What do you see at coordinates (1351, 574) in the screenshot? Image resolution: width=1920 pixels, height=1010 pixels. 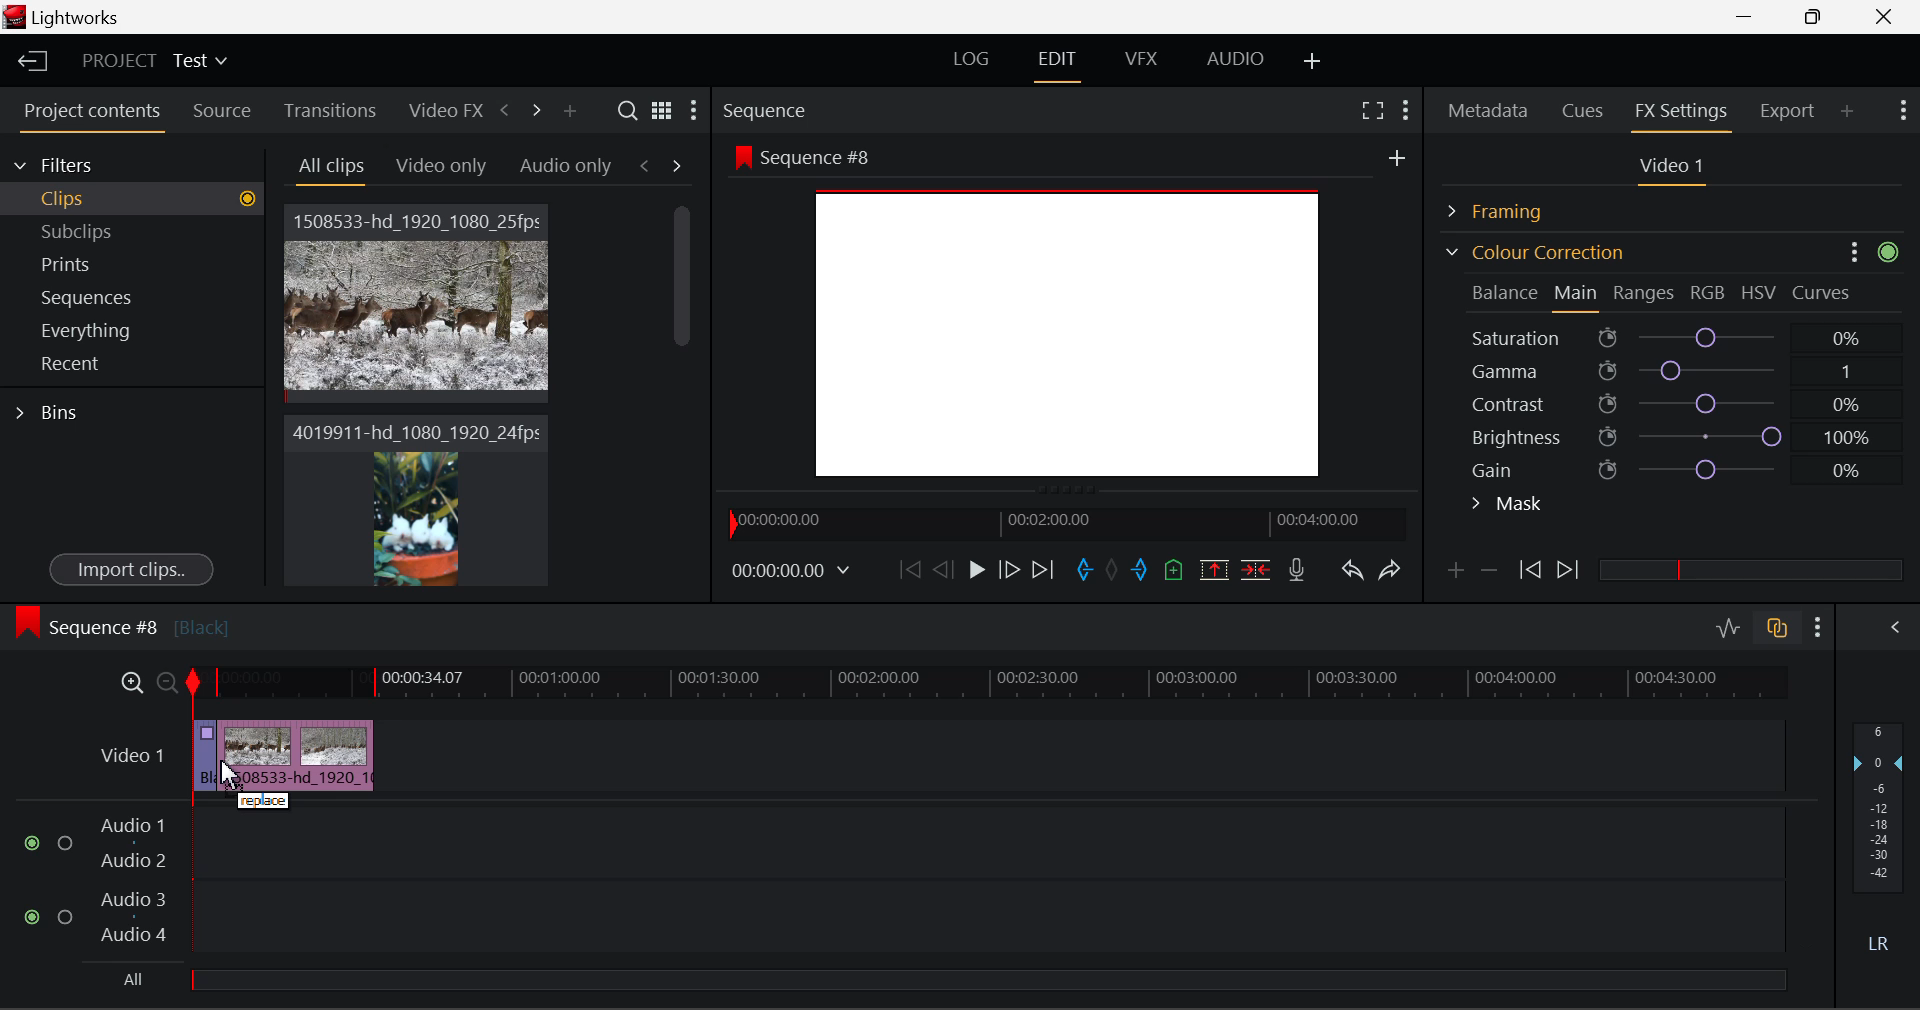 I see `Undo` at bounding box center [1351, 574].